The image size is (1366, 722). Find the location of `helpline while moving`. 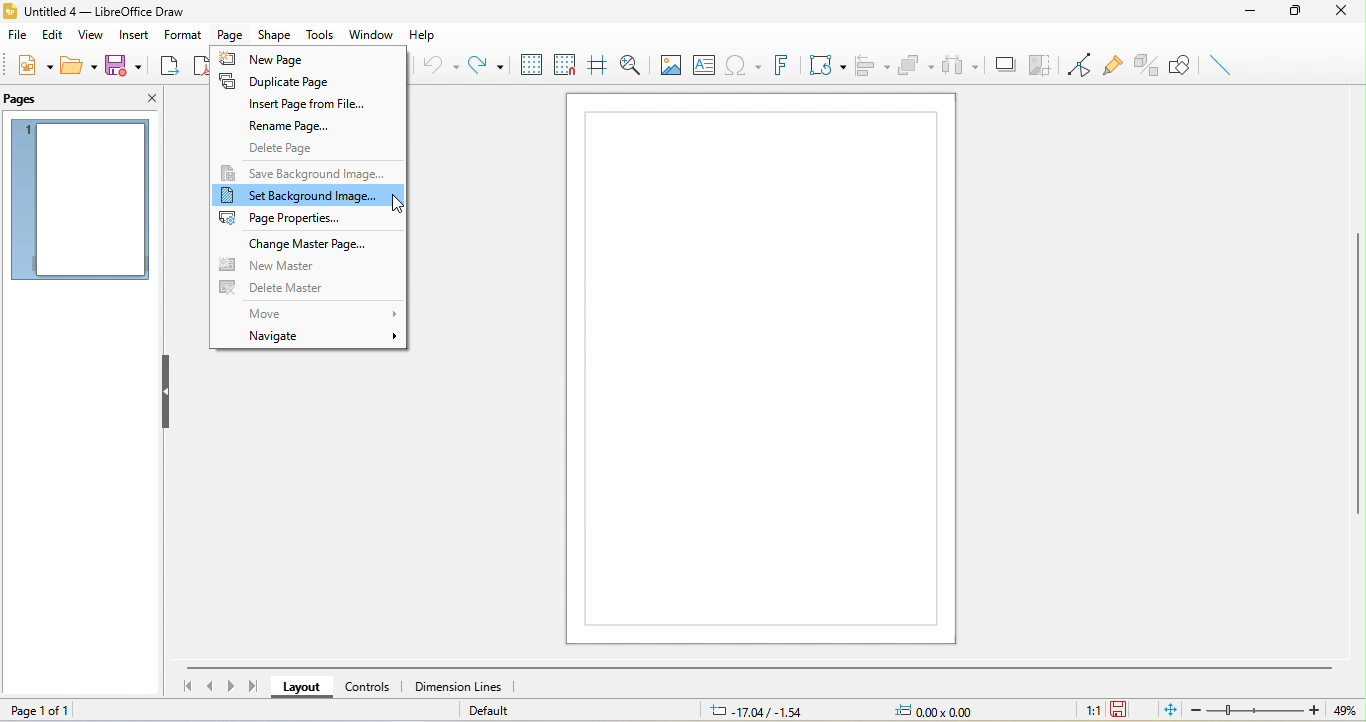

helpline while moving is located at coordinates (599, 64).